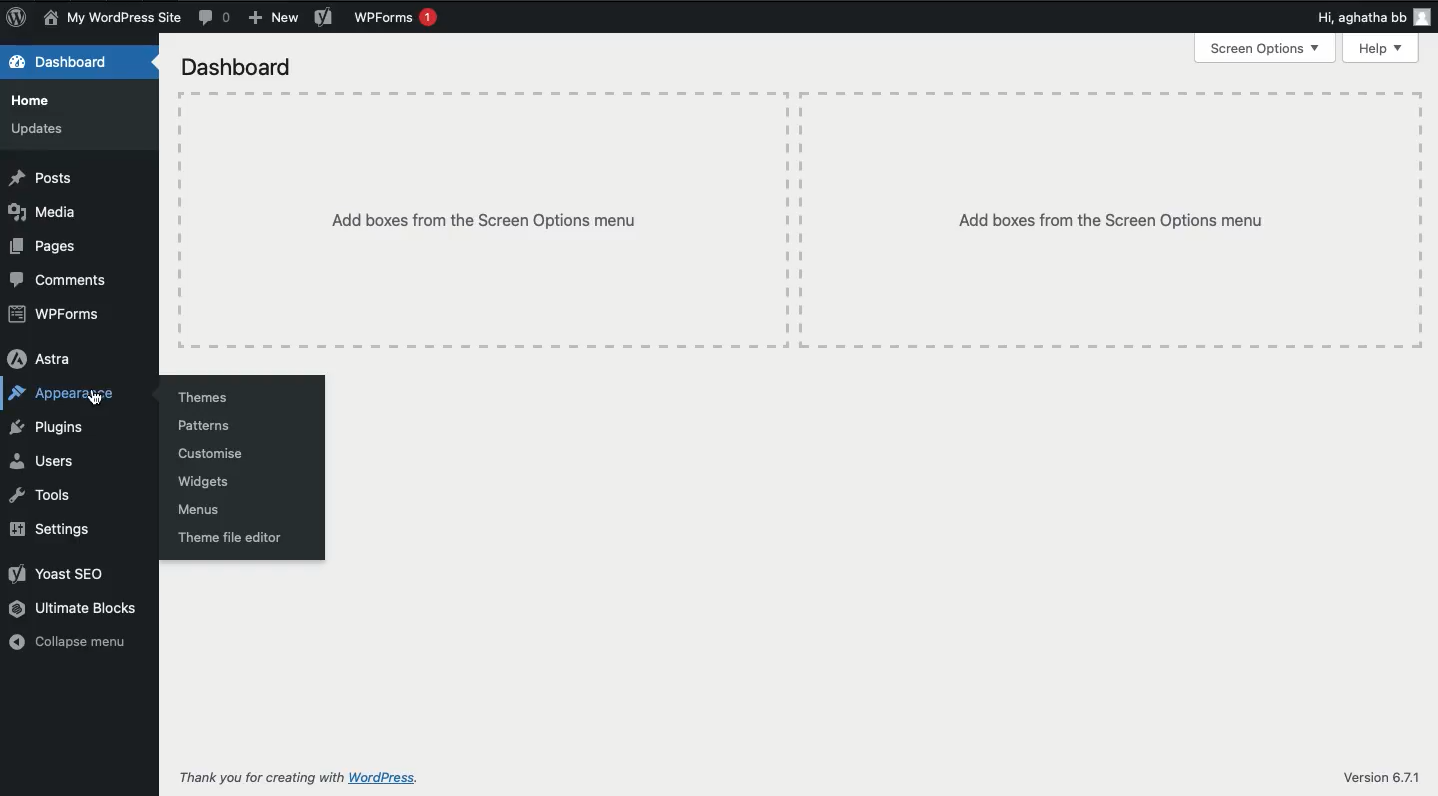 This screenshot has width=1438, height=796. Describe the element at coordinates (41, 496) in the screenshot. I see `Tools` at that location.